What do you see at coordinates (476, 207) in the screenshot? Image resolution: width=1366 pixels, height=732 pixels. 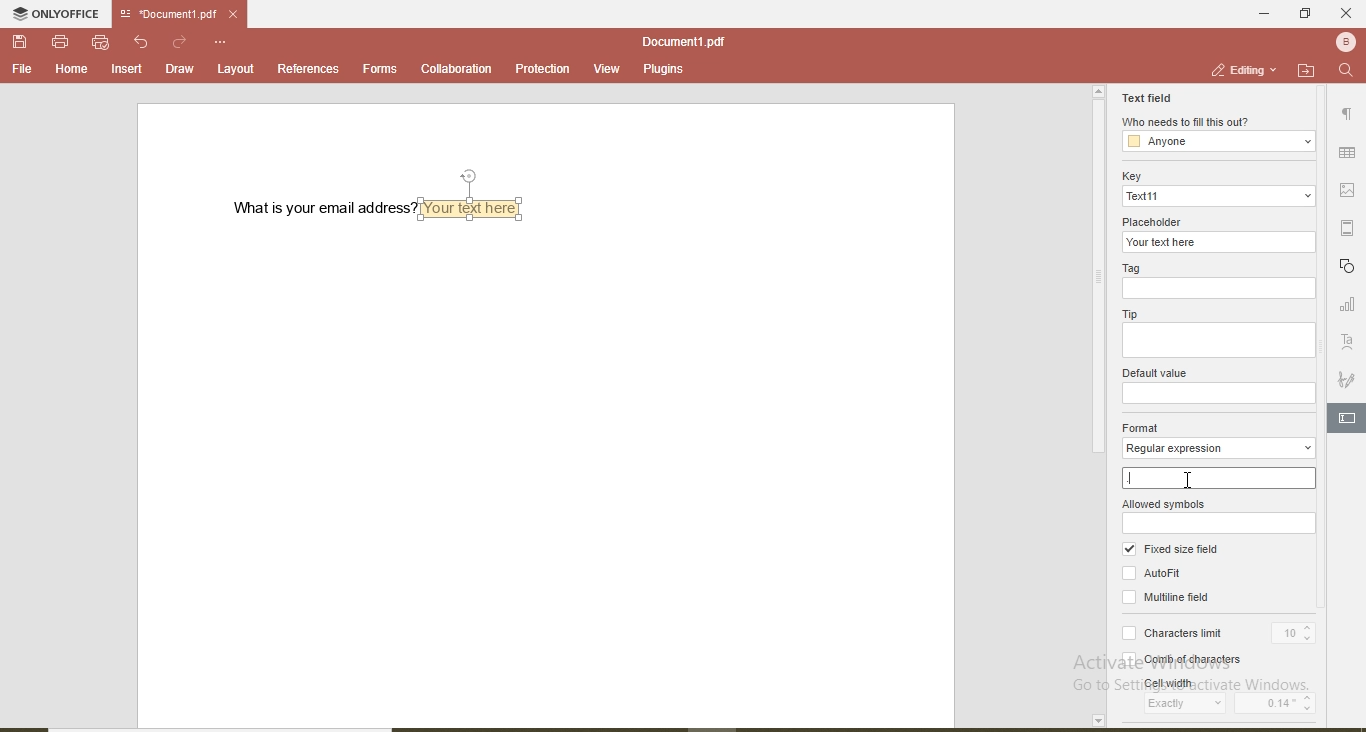 I see `textbox` at bounding box center [476, 207].